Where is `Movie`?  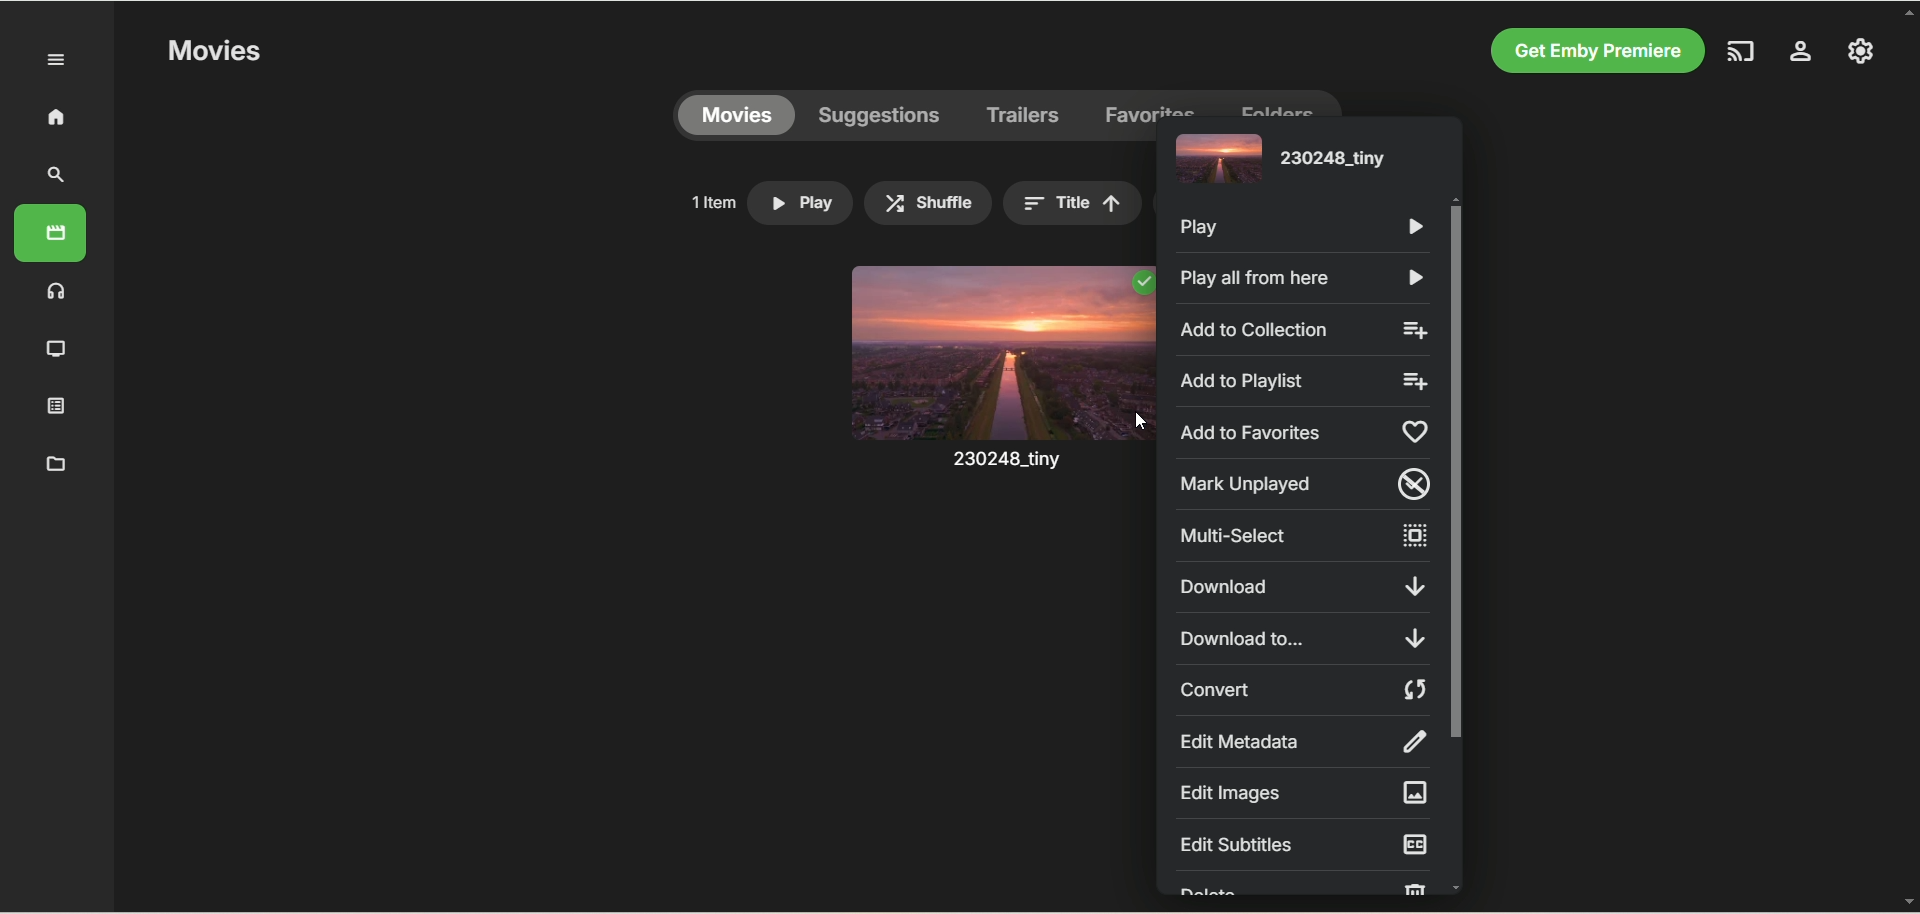 Movie is located at coordinates (999, 388).